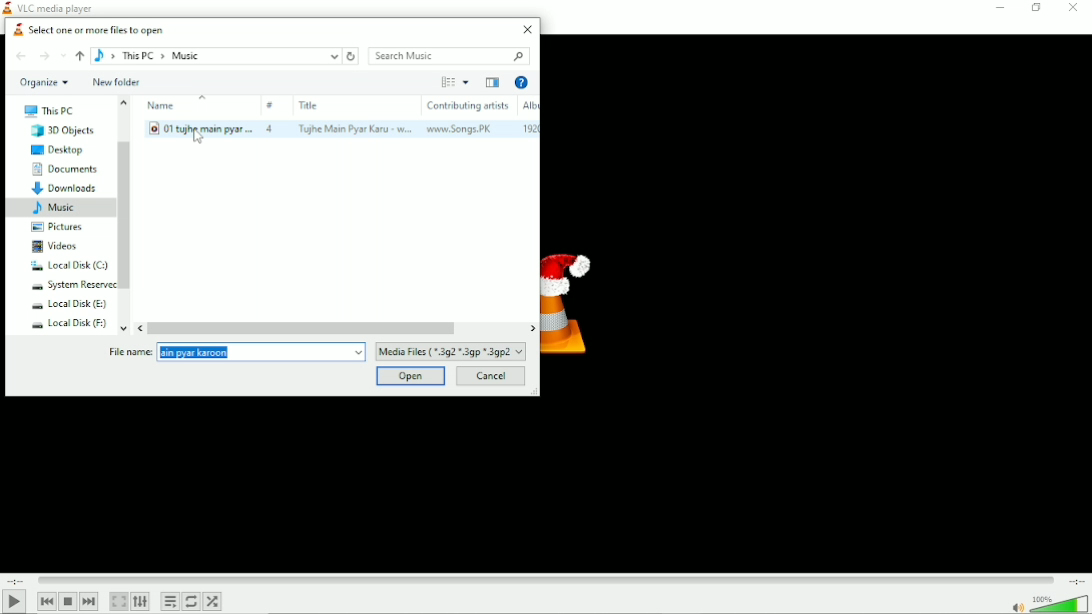 The width and height of the screenshot is (1092, 614). I want to click on Media Files ( *.3g2 *.3gp *3gp2 v, so click(451, 352).